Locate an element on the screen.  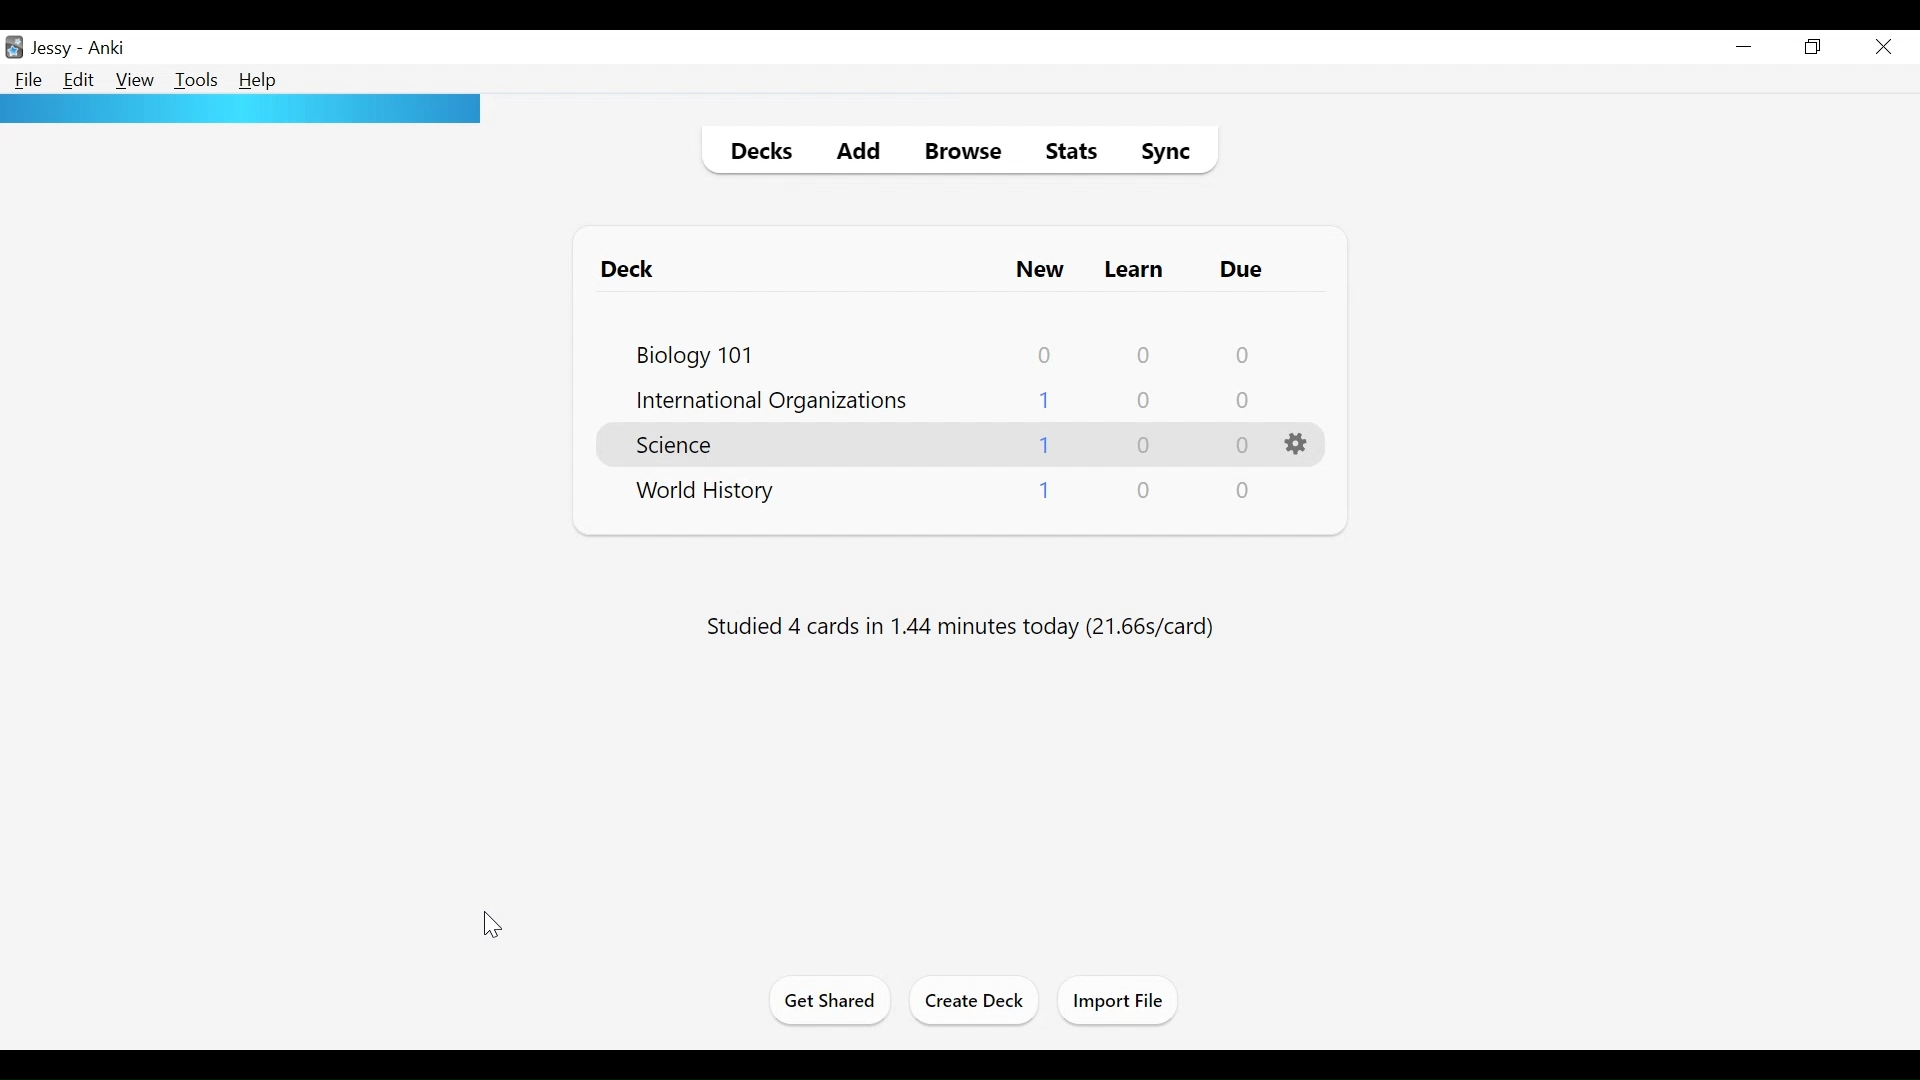
Create Deck is located at coordinates (981, 1003).